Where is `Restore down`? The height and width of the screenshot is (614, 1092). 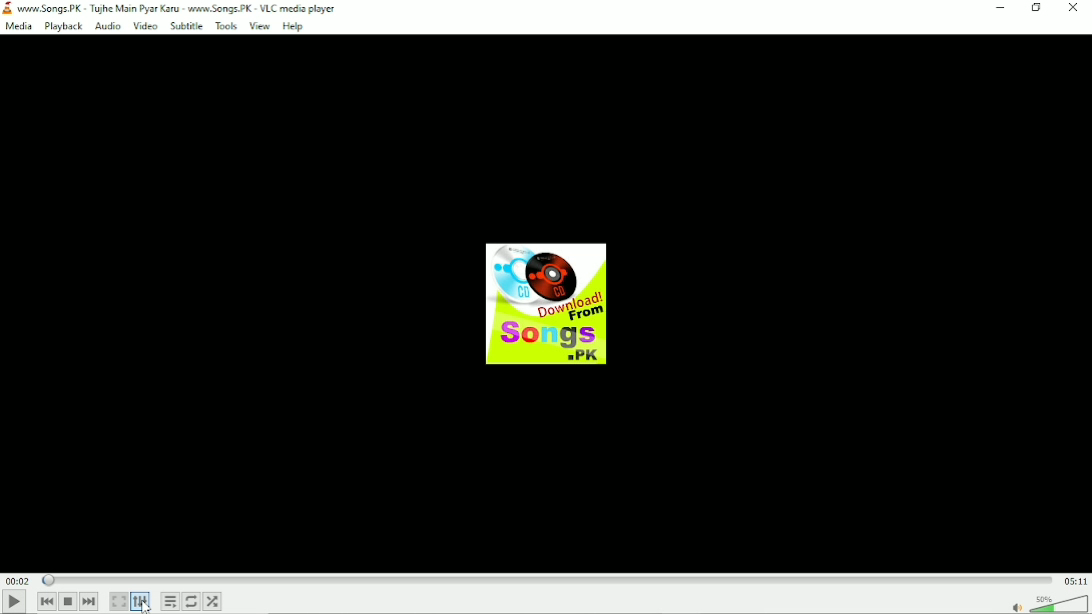
Restore down is located at coordinates (1037, 9).